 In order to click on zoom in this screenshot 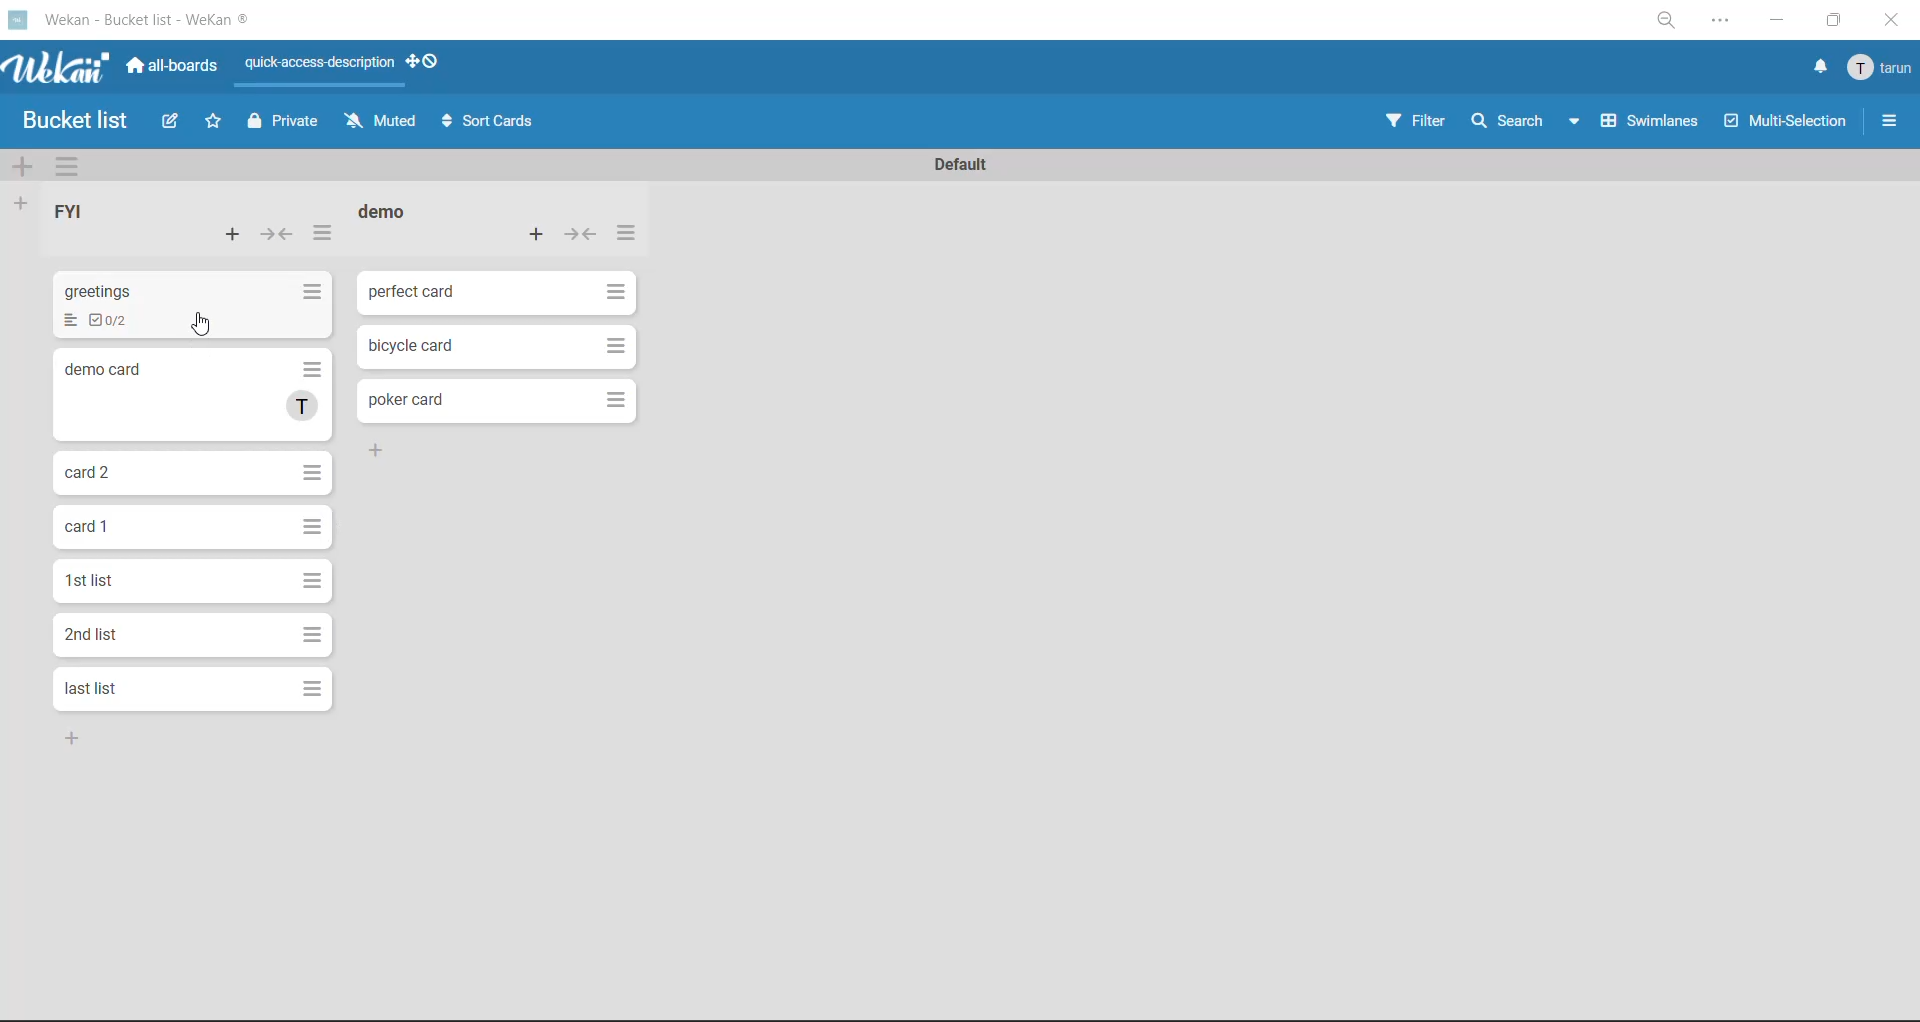, I will do `click(1666, 22)`.